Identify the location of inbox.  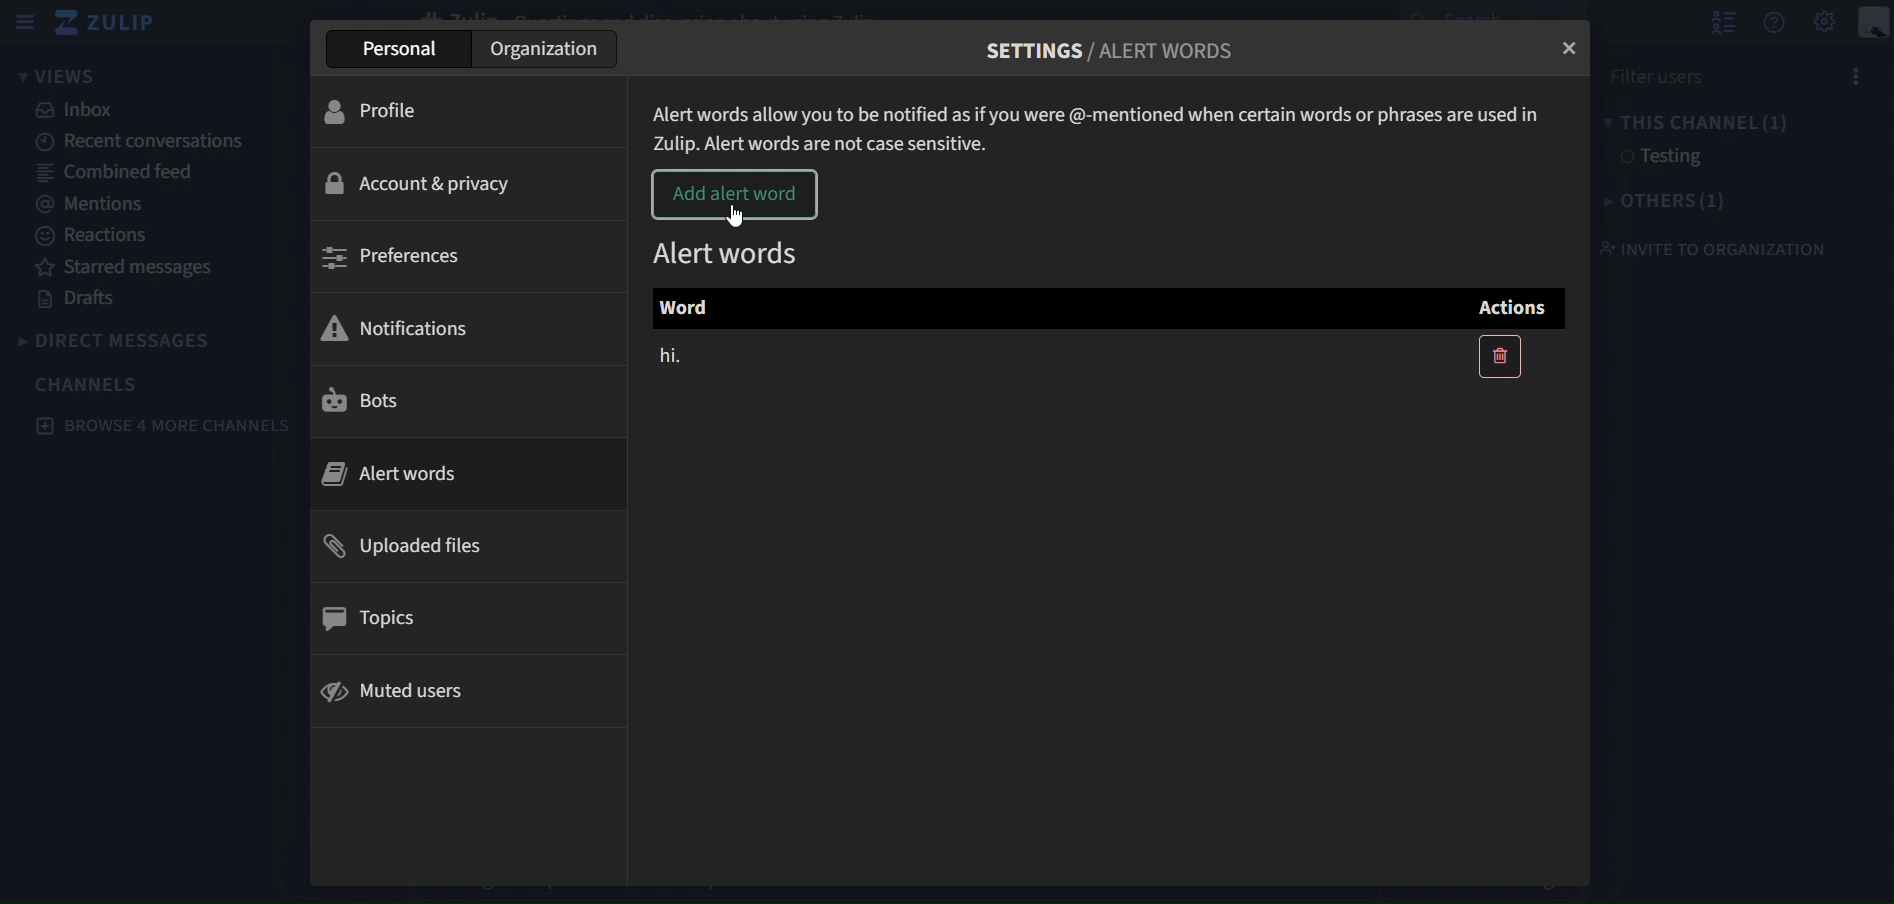
(77, 112).